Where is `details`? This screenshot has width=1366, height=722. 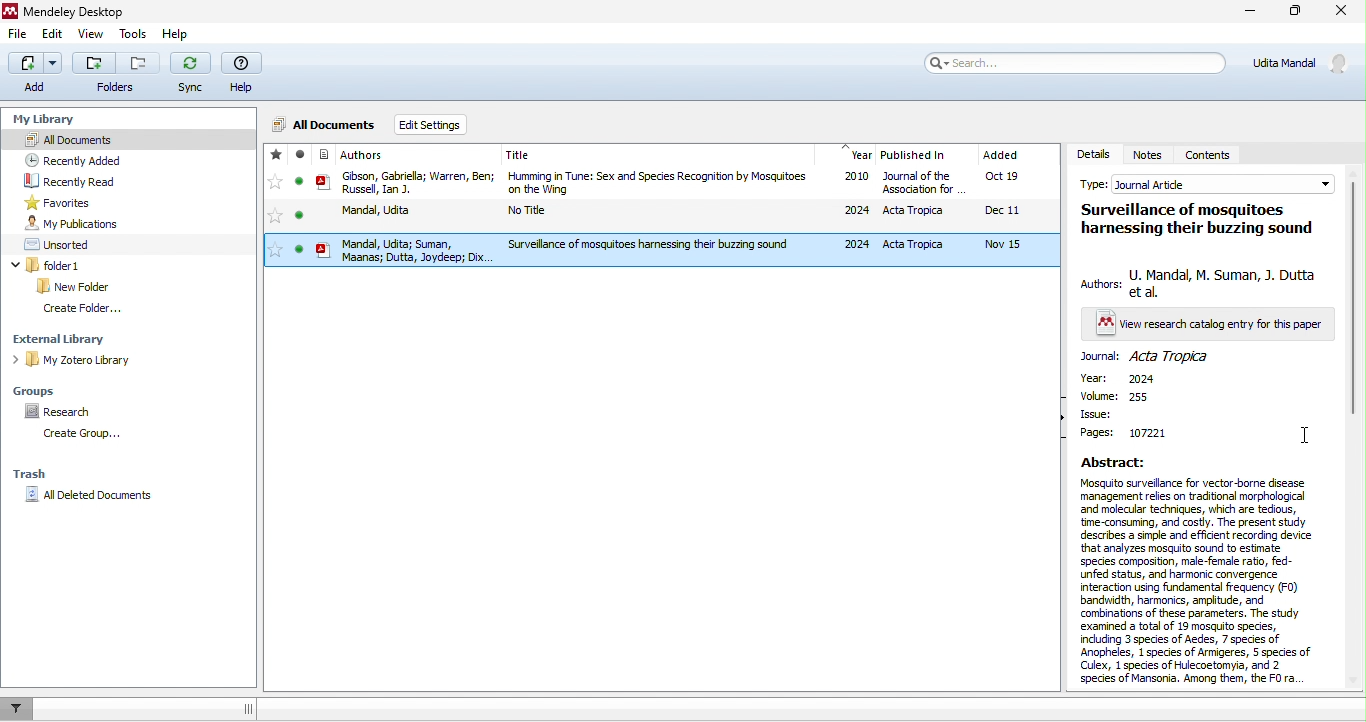 details is located at coordinates (1093, 153).